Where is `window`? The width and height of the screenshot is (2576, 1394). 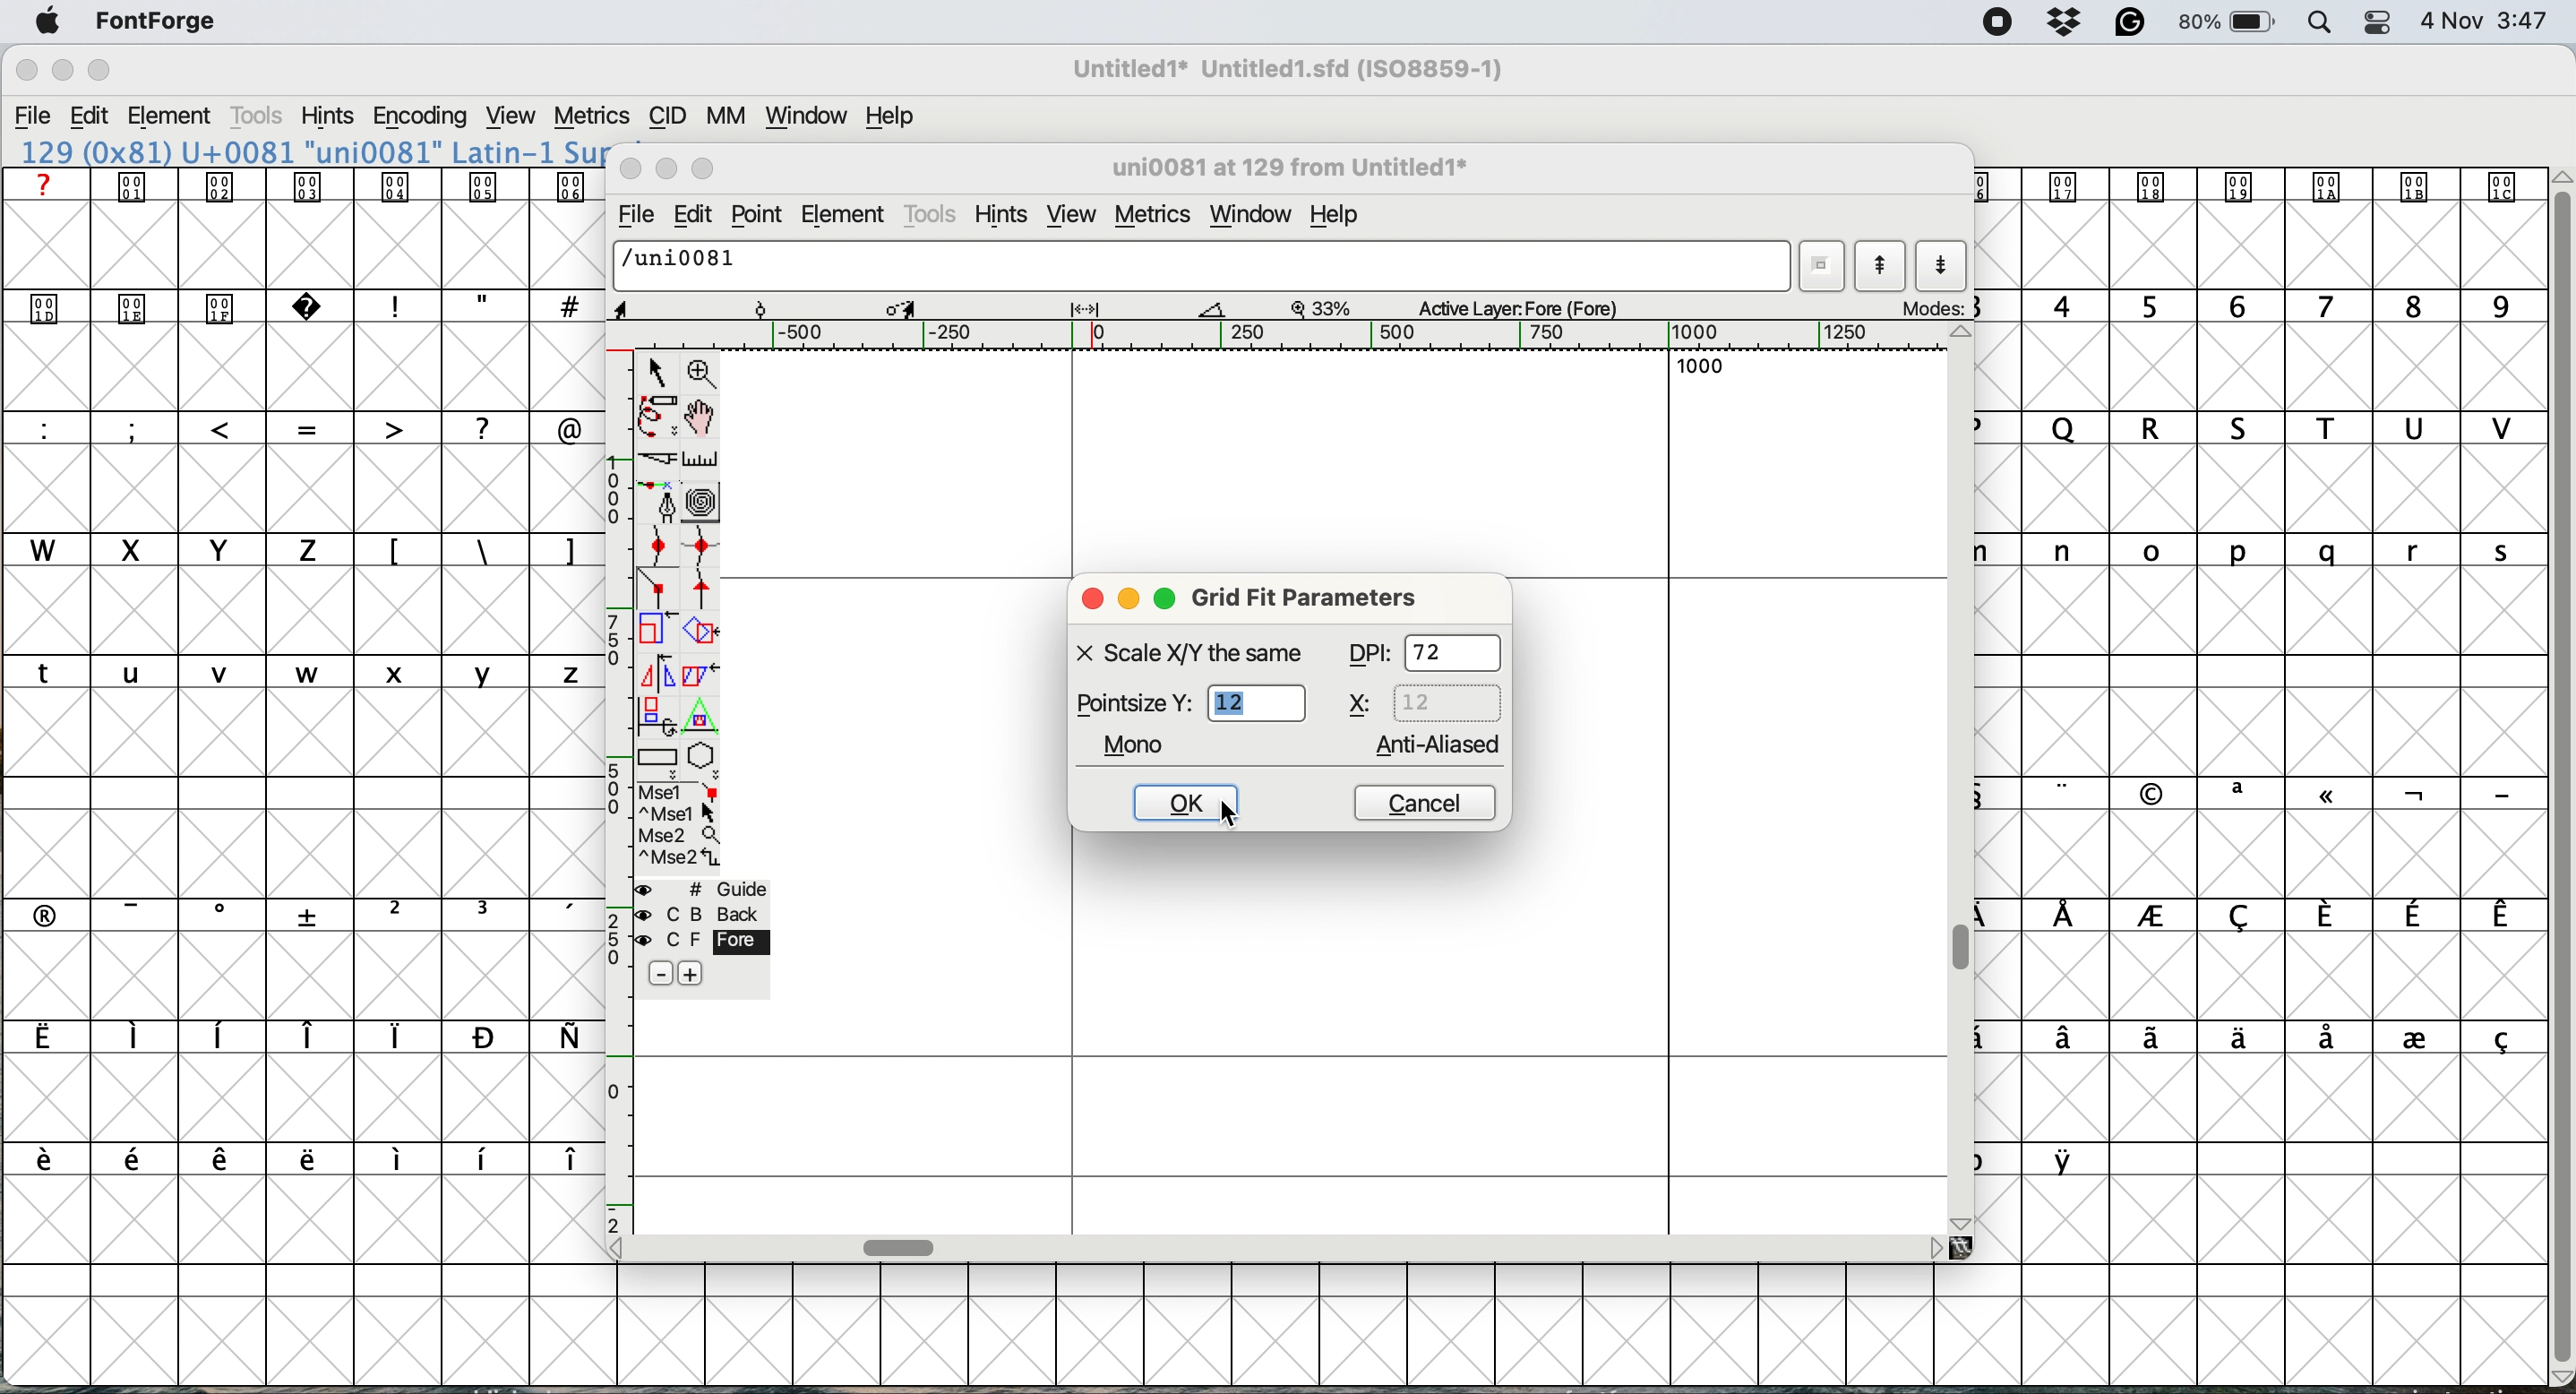 window is located at coordinates (1251, 214).